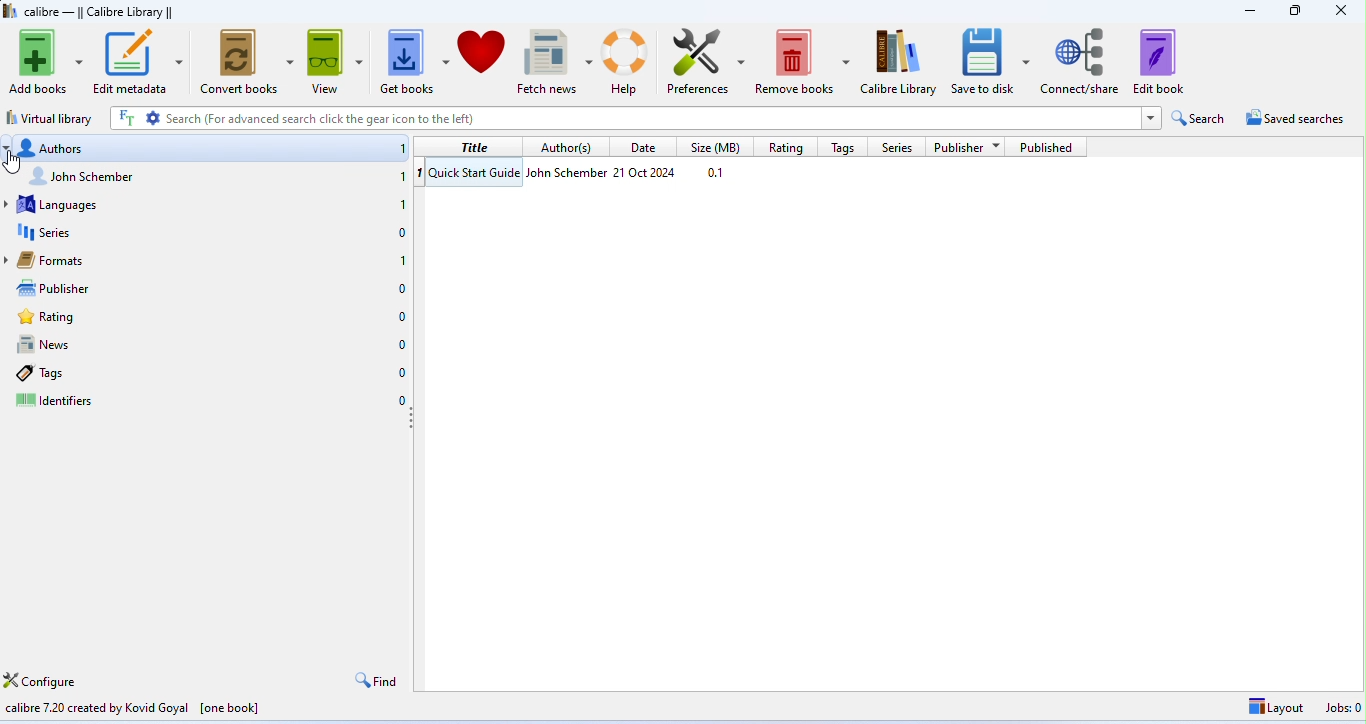 Image resolution: width=1366 pixels, height=724 pixels. What do you see at coordinates (1047, 148) in the screenshot?
I see `published` at bounding box center [1047, 148].